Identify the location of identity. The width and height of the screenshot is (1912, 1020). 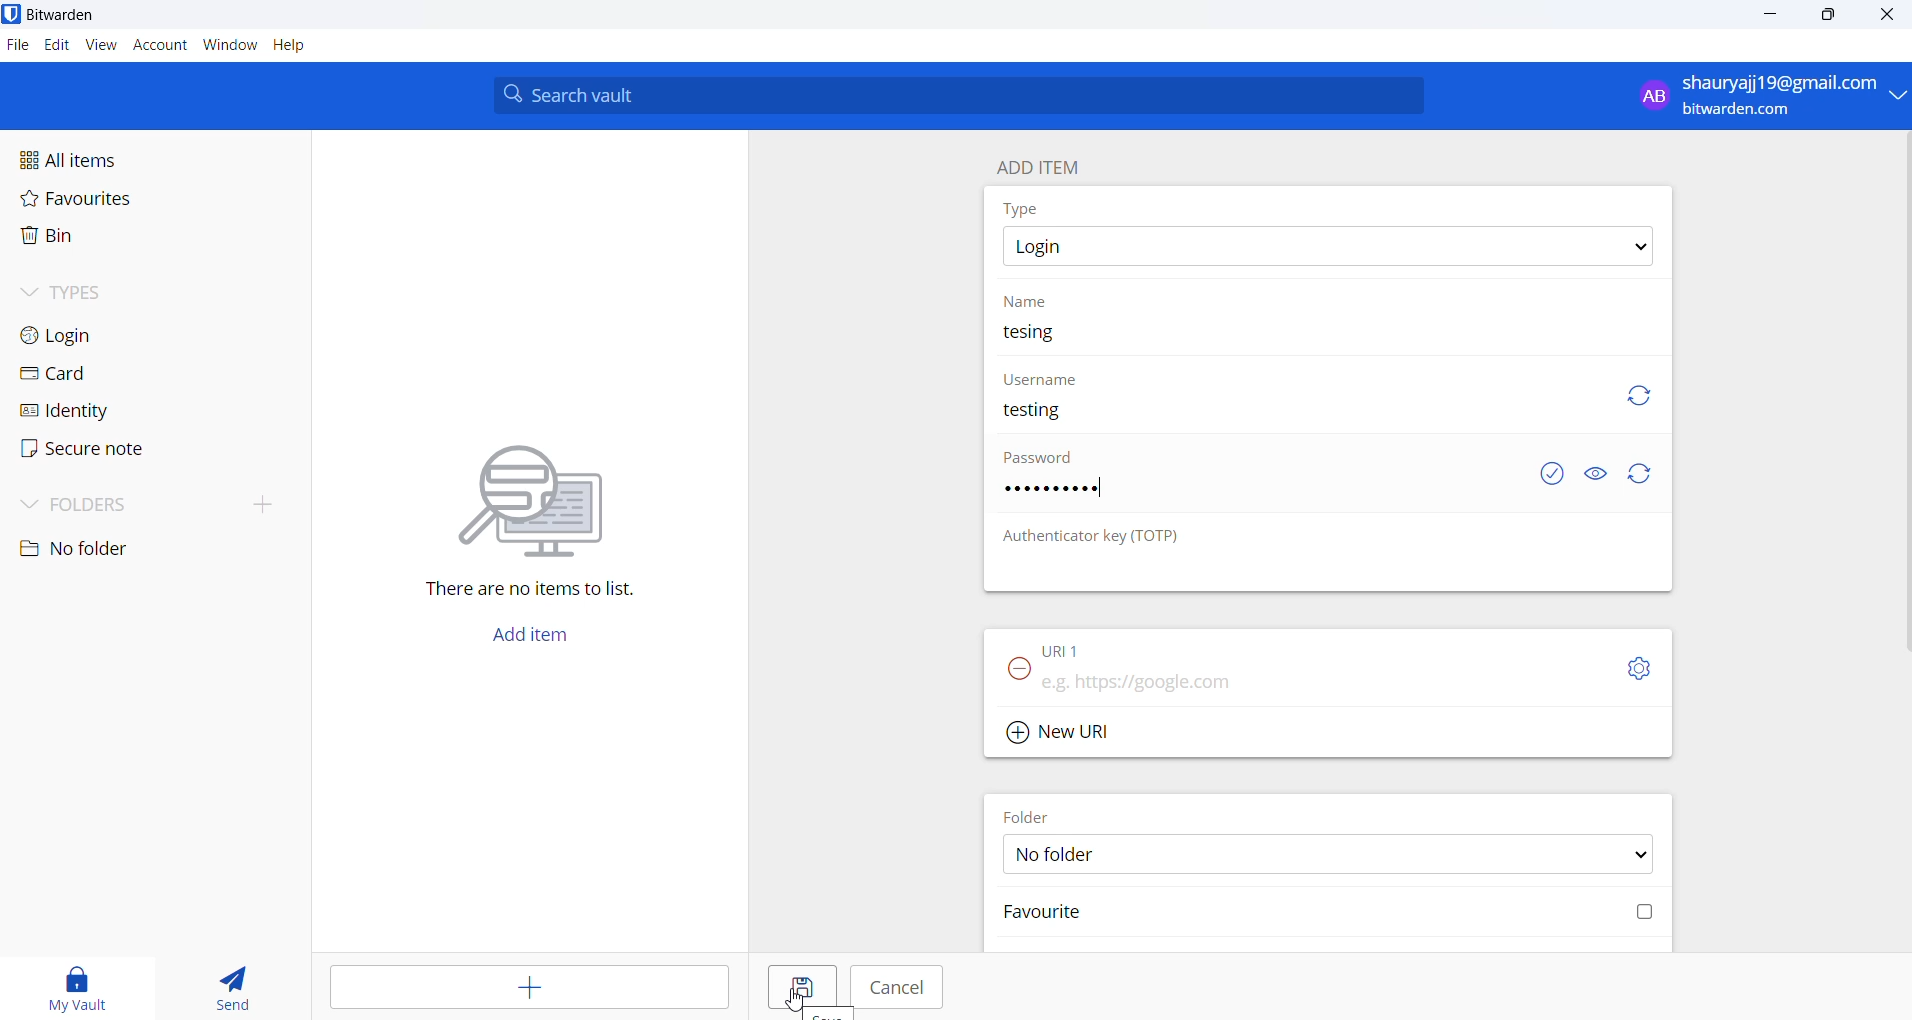
(76, 410).